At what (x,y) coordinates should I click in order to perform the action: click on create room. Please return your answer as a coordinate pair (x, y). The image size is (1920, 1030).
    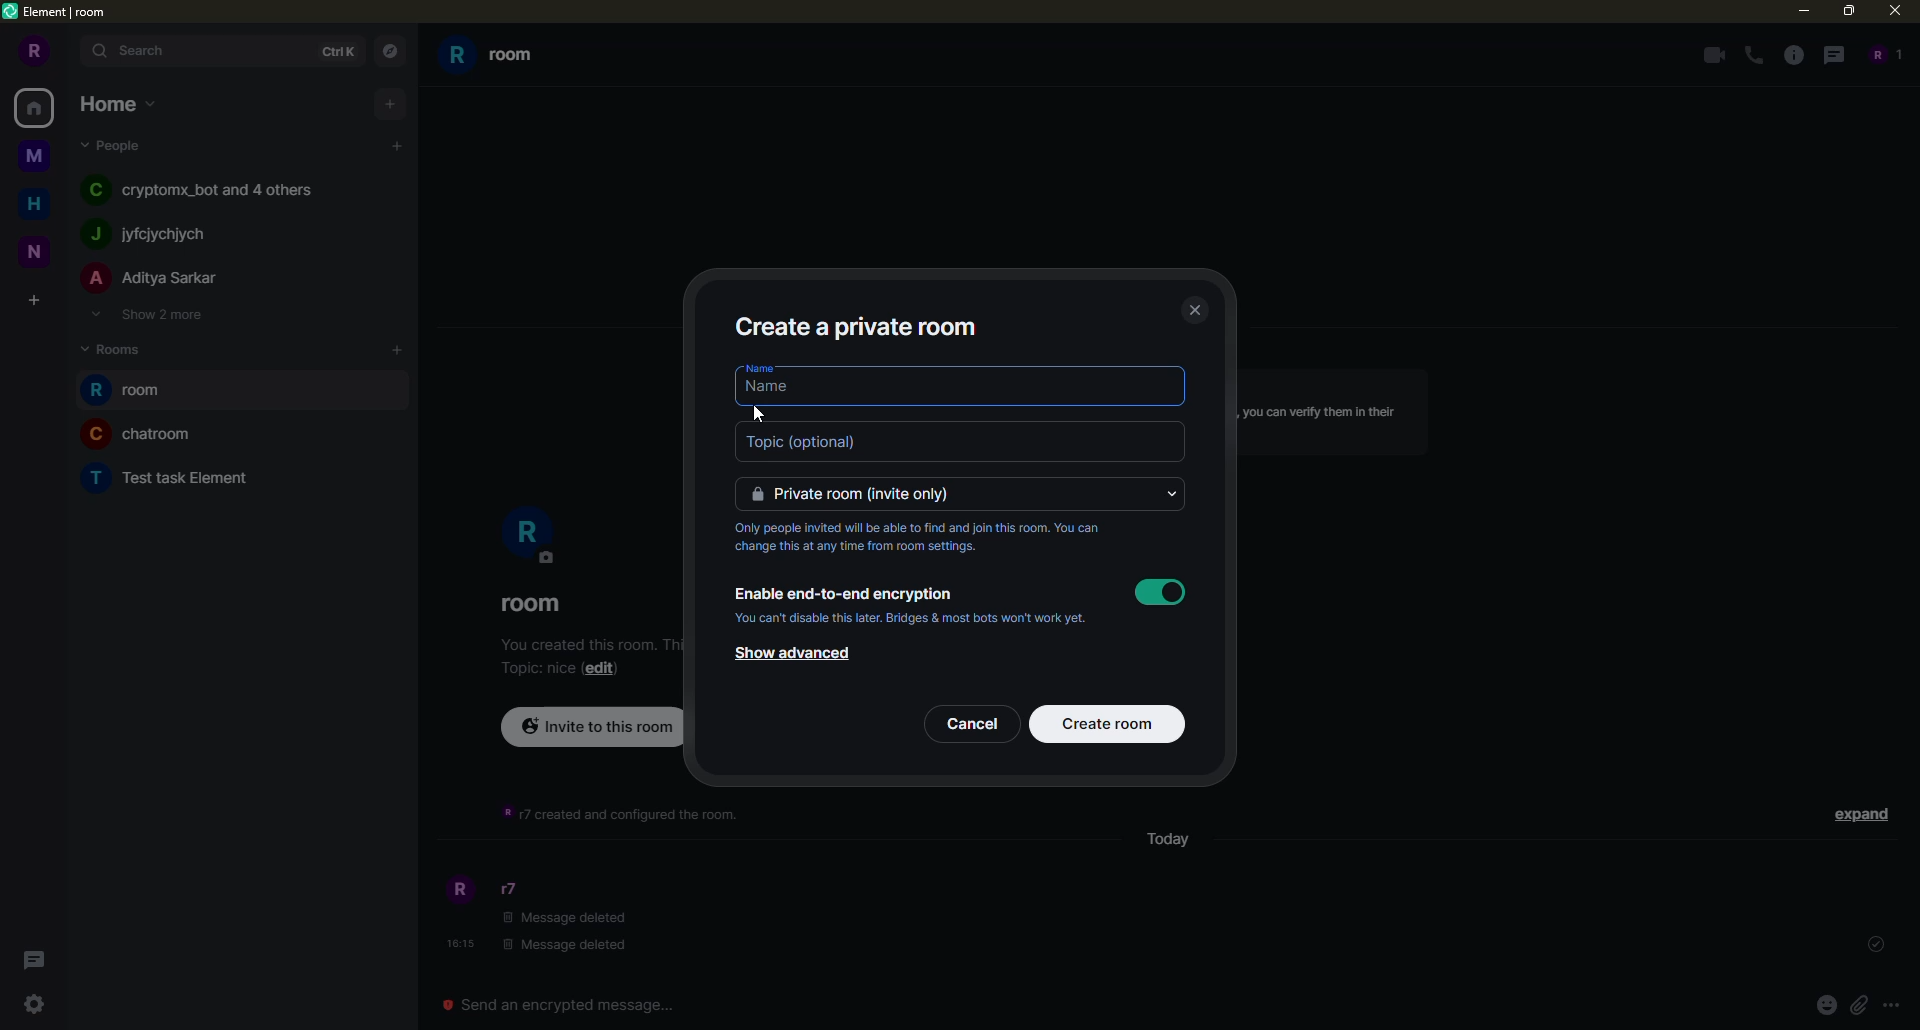
    Looking at the image, I should click on (1107, 725).